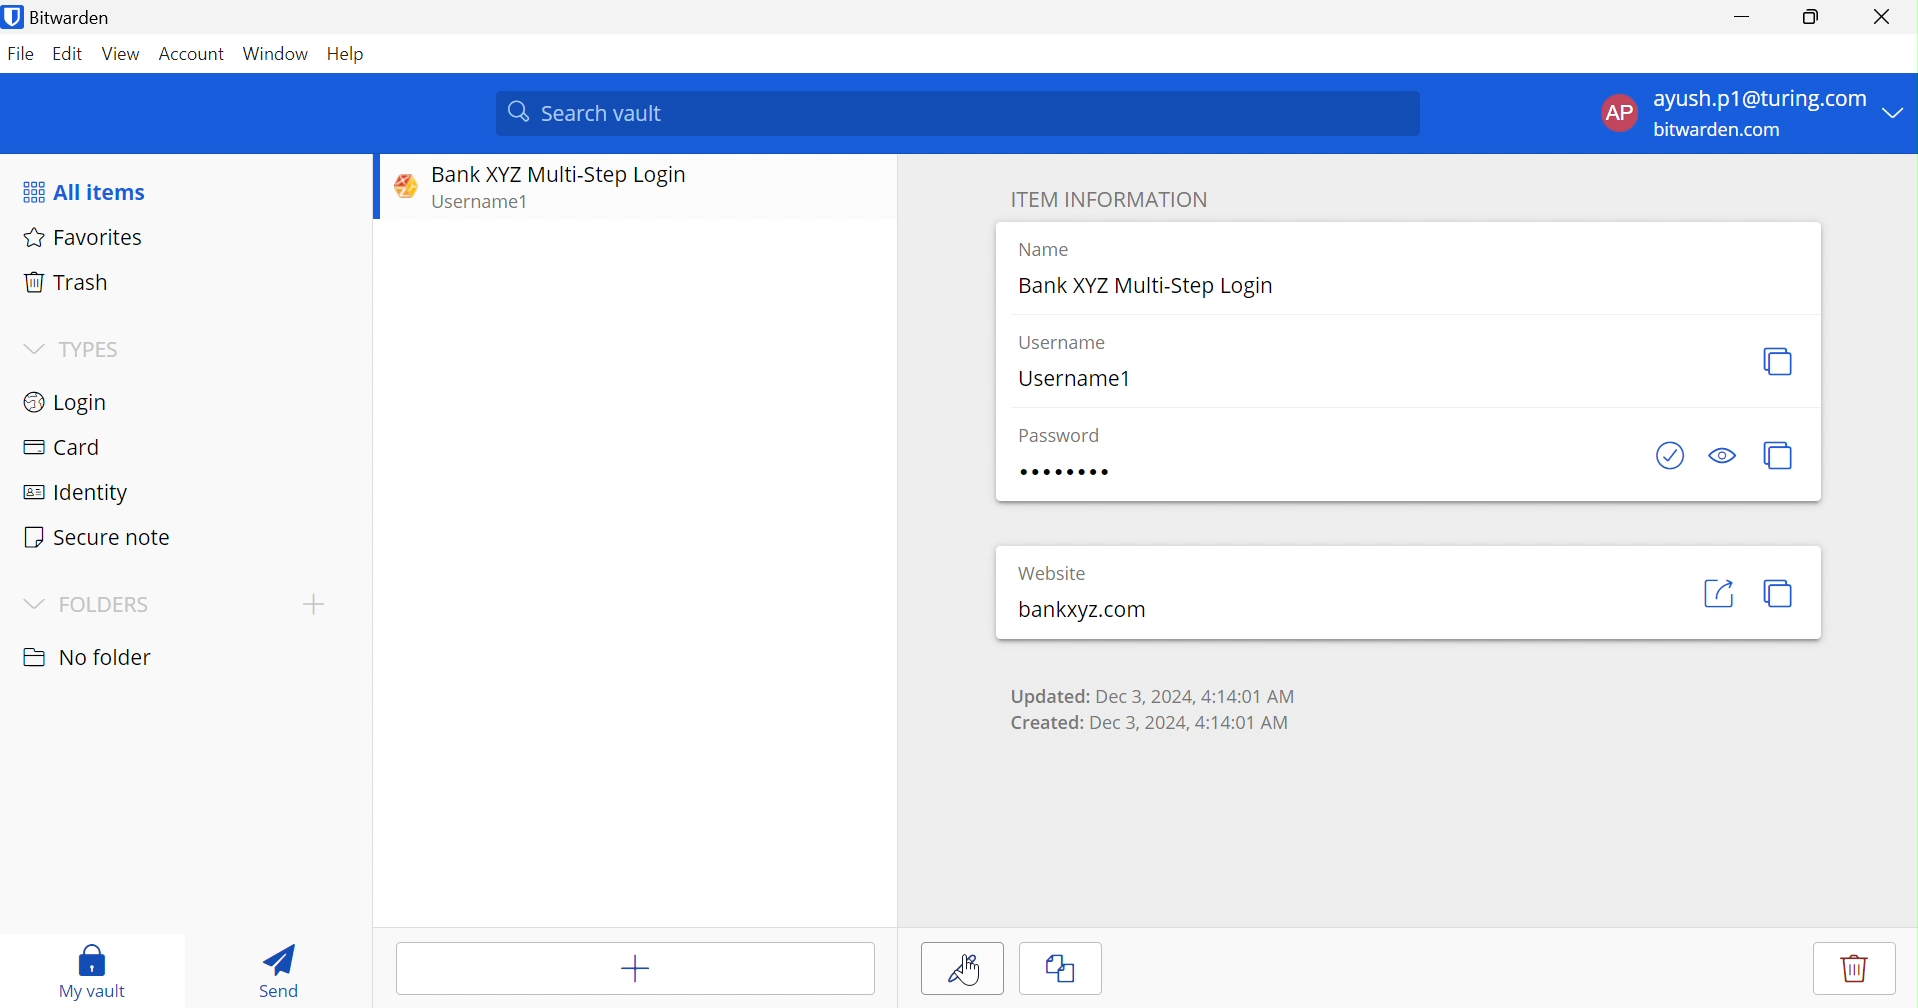 Image resolution: width=1918 pixels, height=1008 pixels. I want to click on Trash, so click(65, 279).